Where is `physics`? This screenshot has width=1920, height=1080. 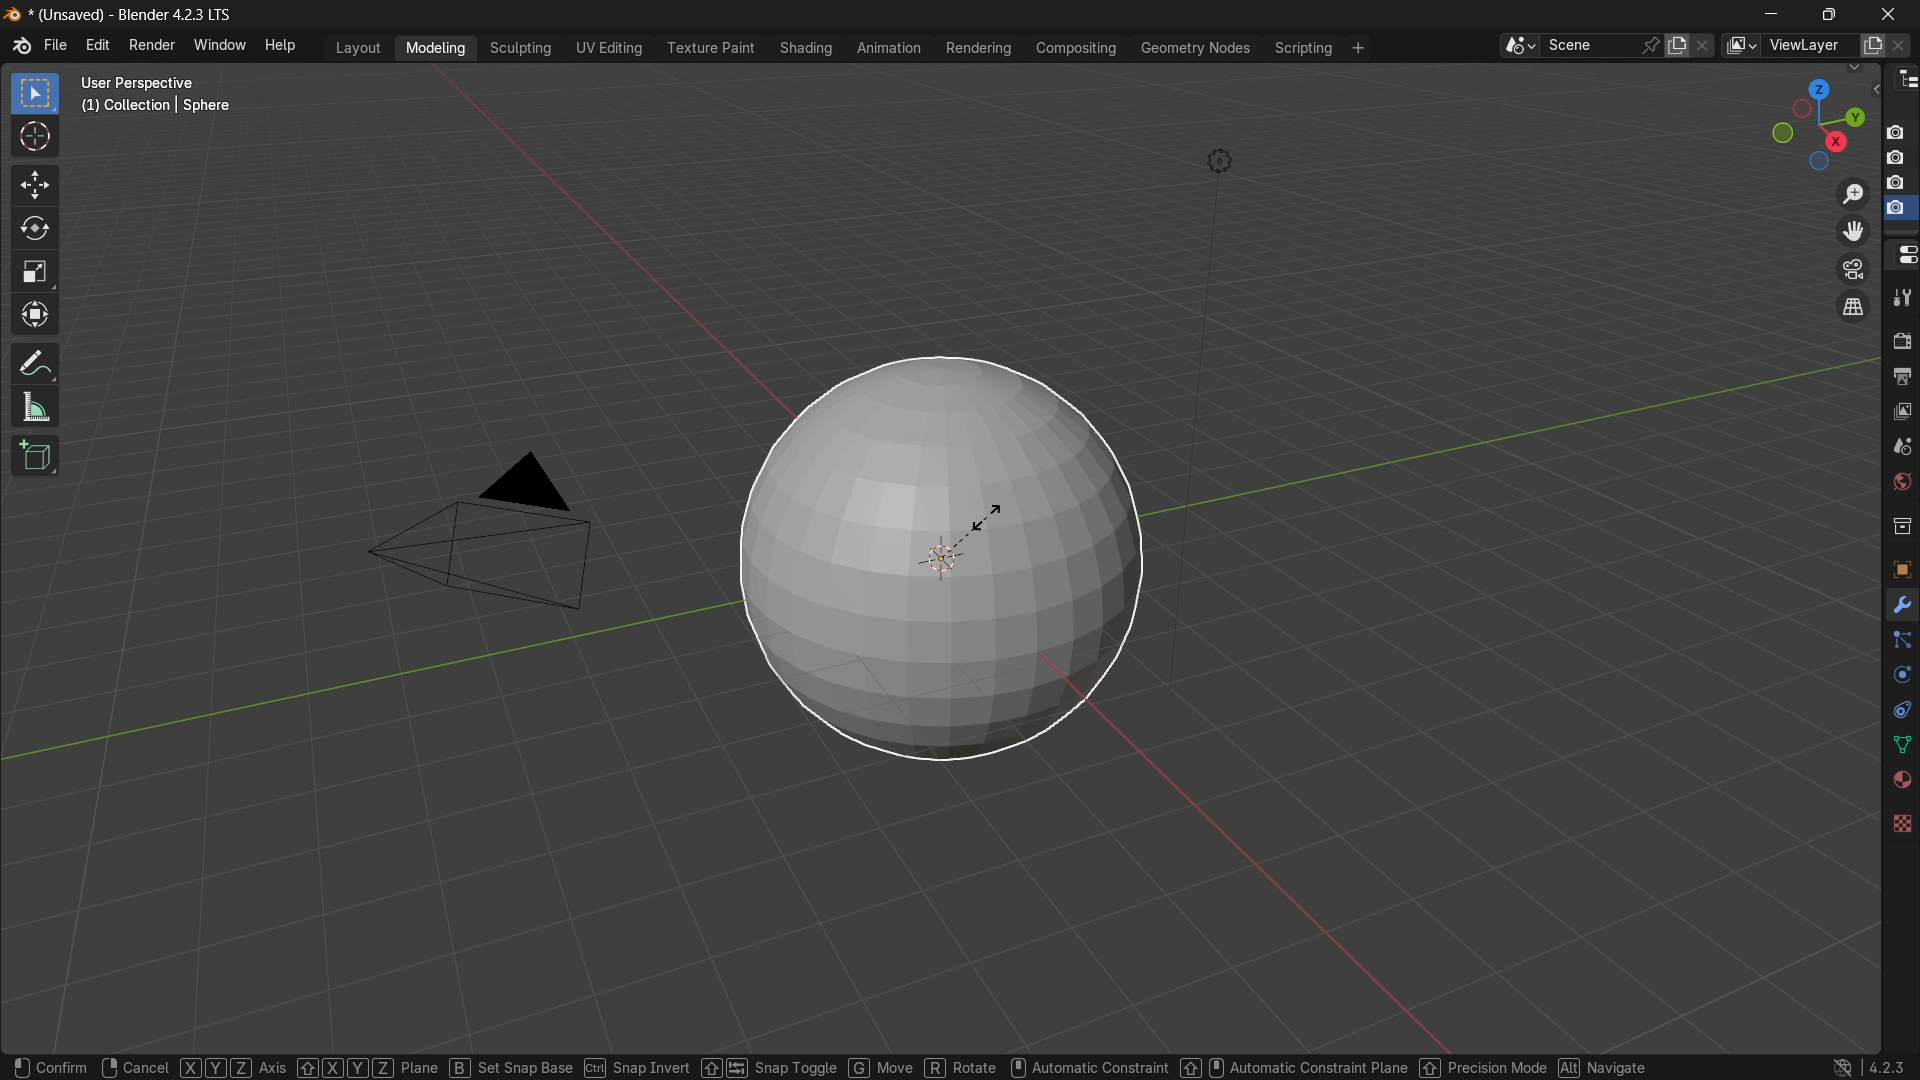 physics is located at coordinates (1900, 677).